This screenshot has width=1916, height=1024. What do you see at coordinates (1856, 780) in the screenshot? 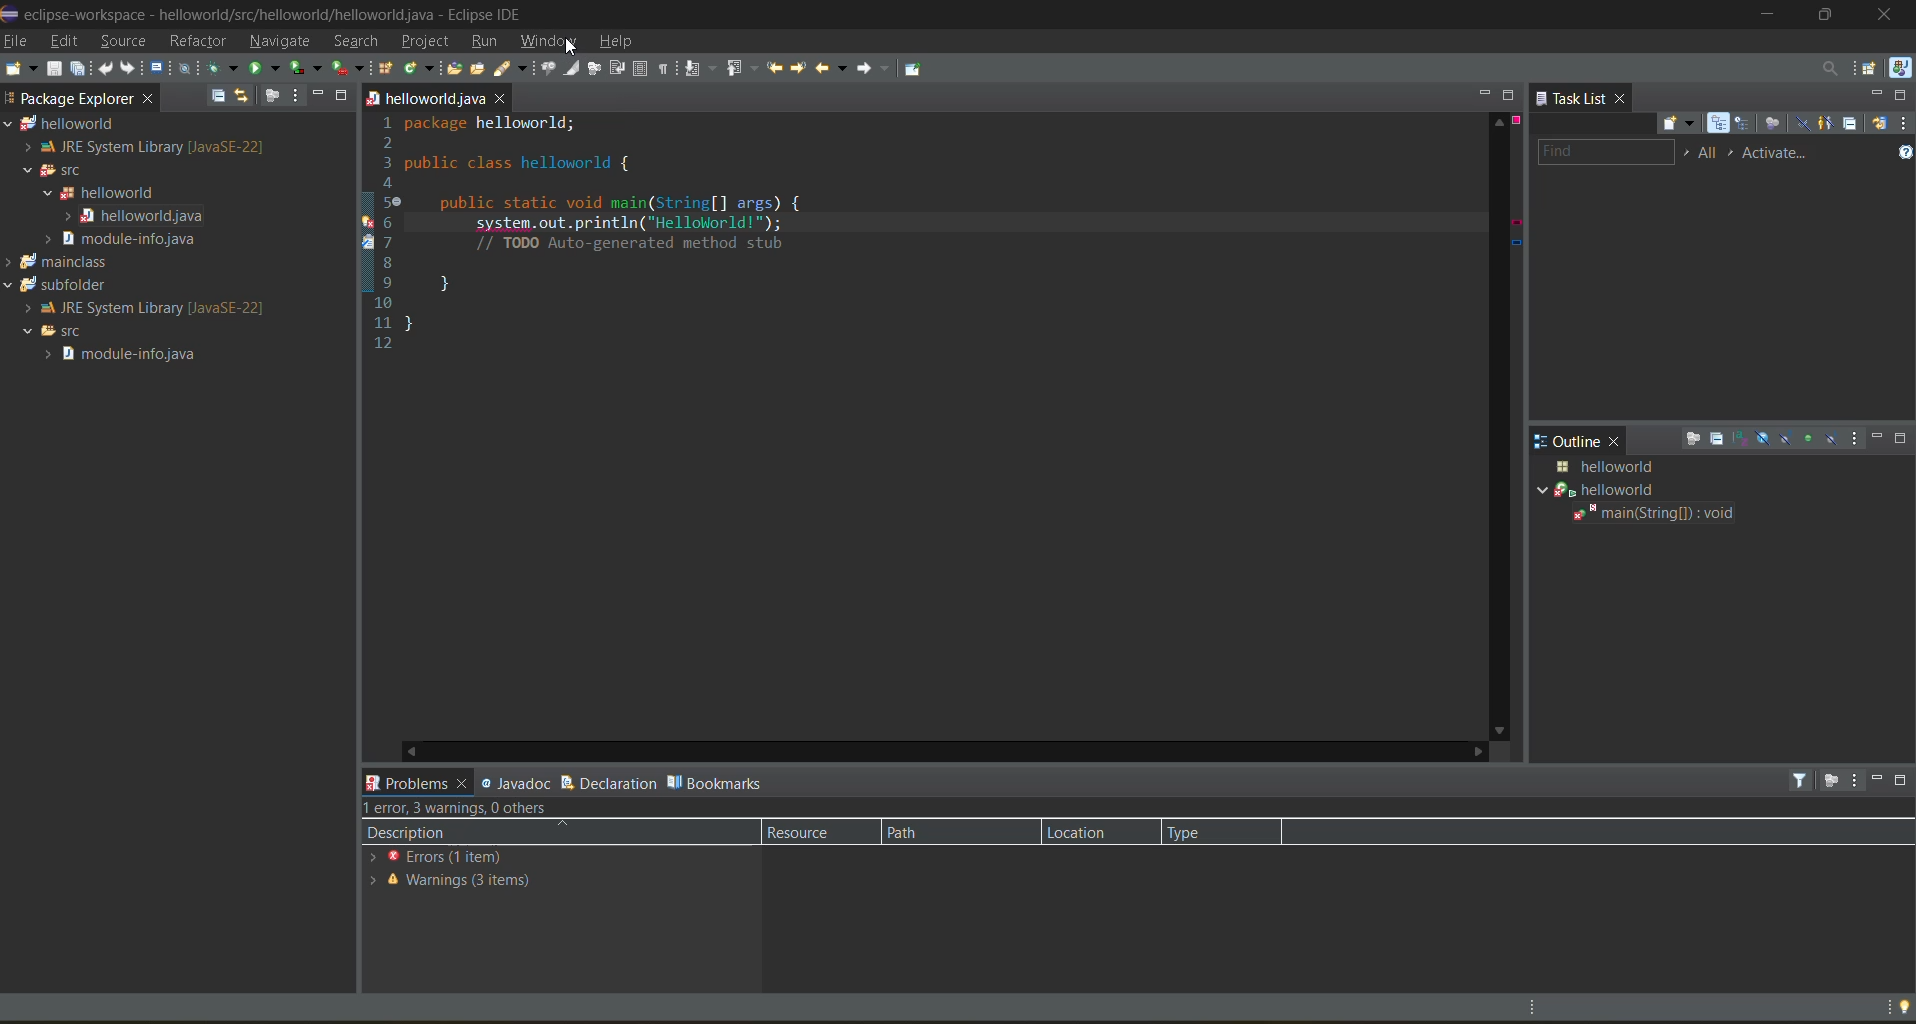
I see `view menu` at bounding box center [1856, 780].